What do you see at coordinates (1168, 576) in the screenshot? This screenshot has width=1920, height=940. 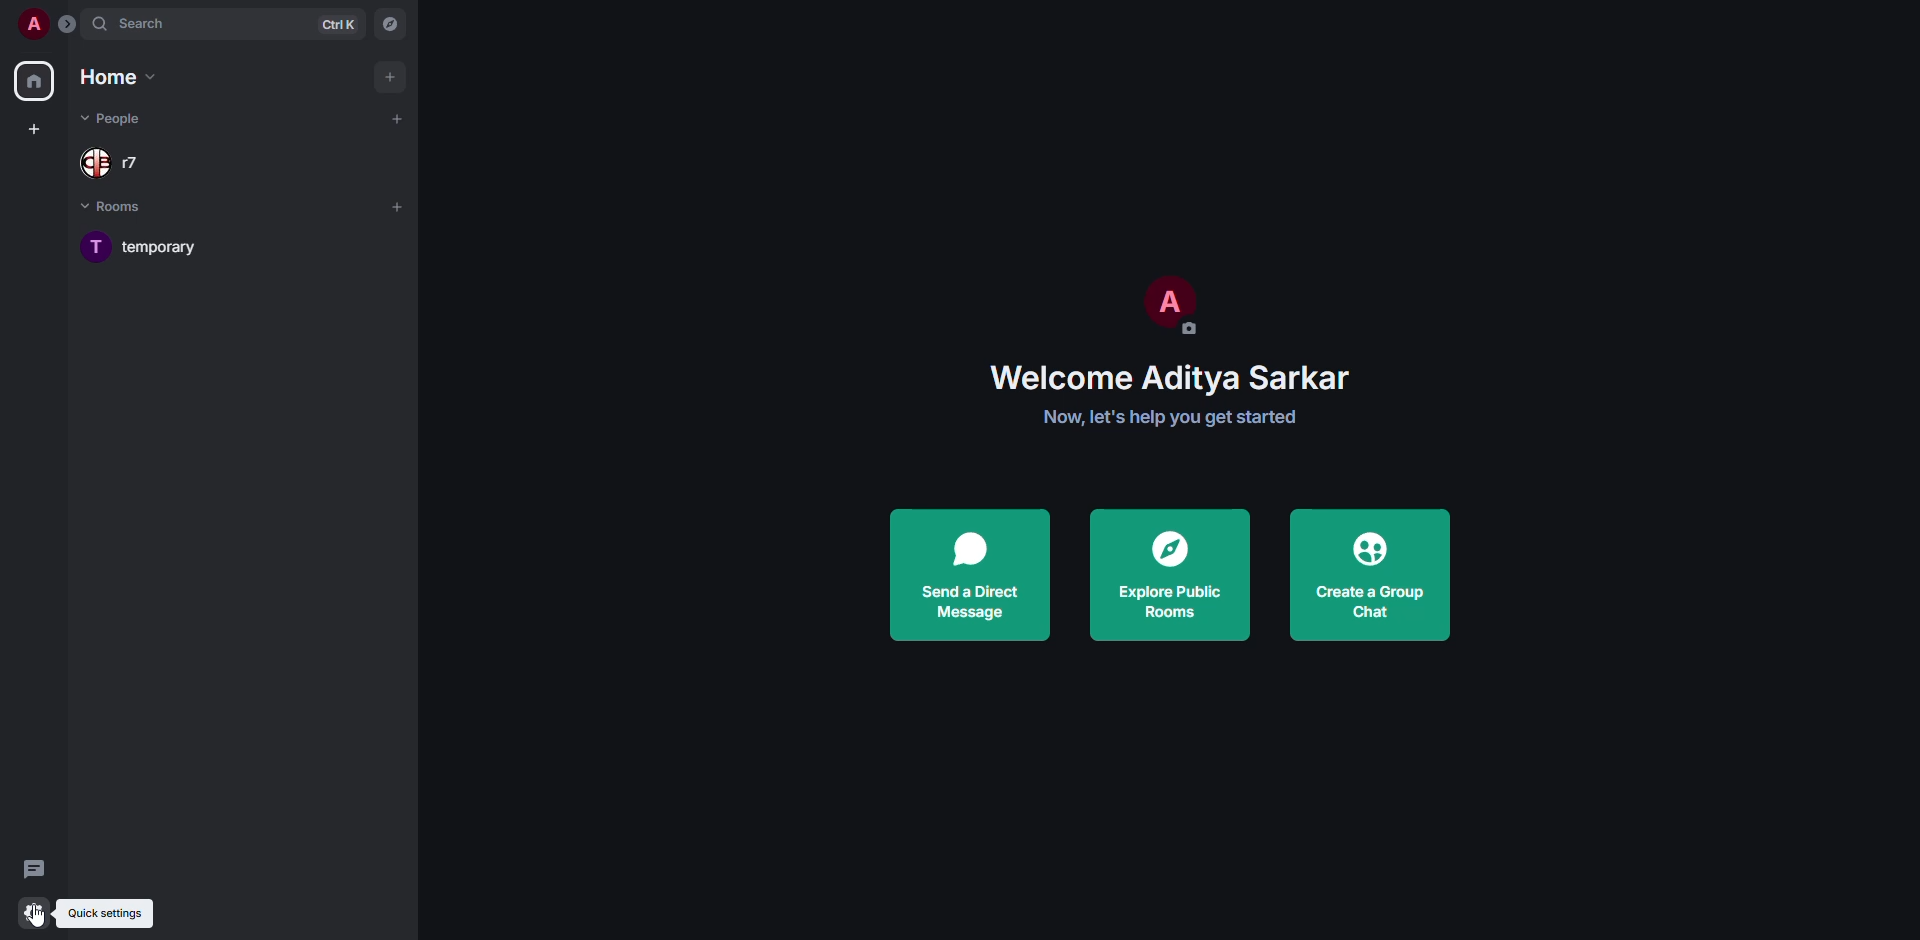 I see `explore public rooms` at bounding box center [1168, 576].